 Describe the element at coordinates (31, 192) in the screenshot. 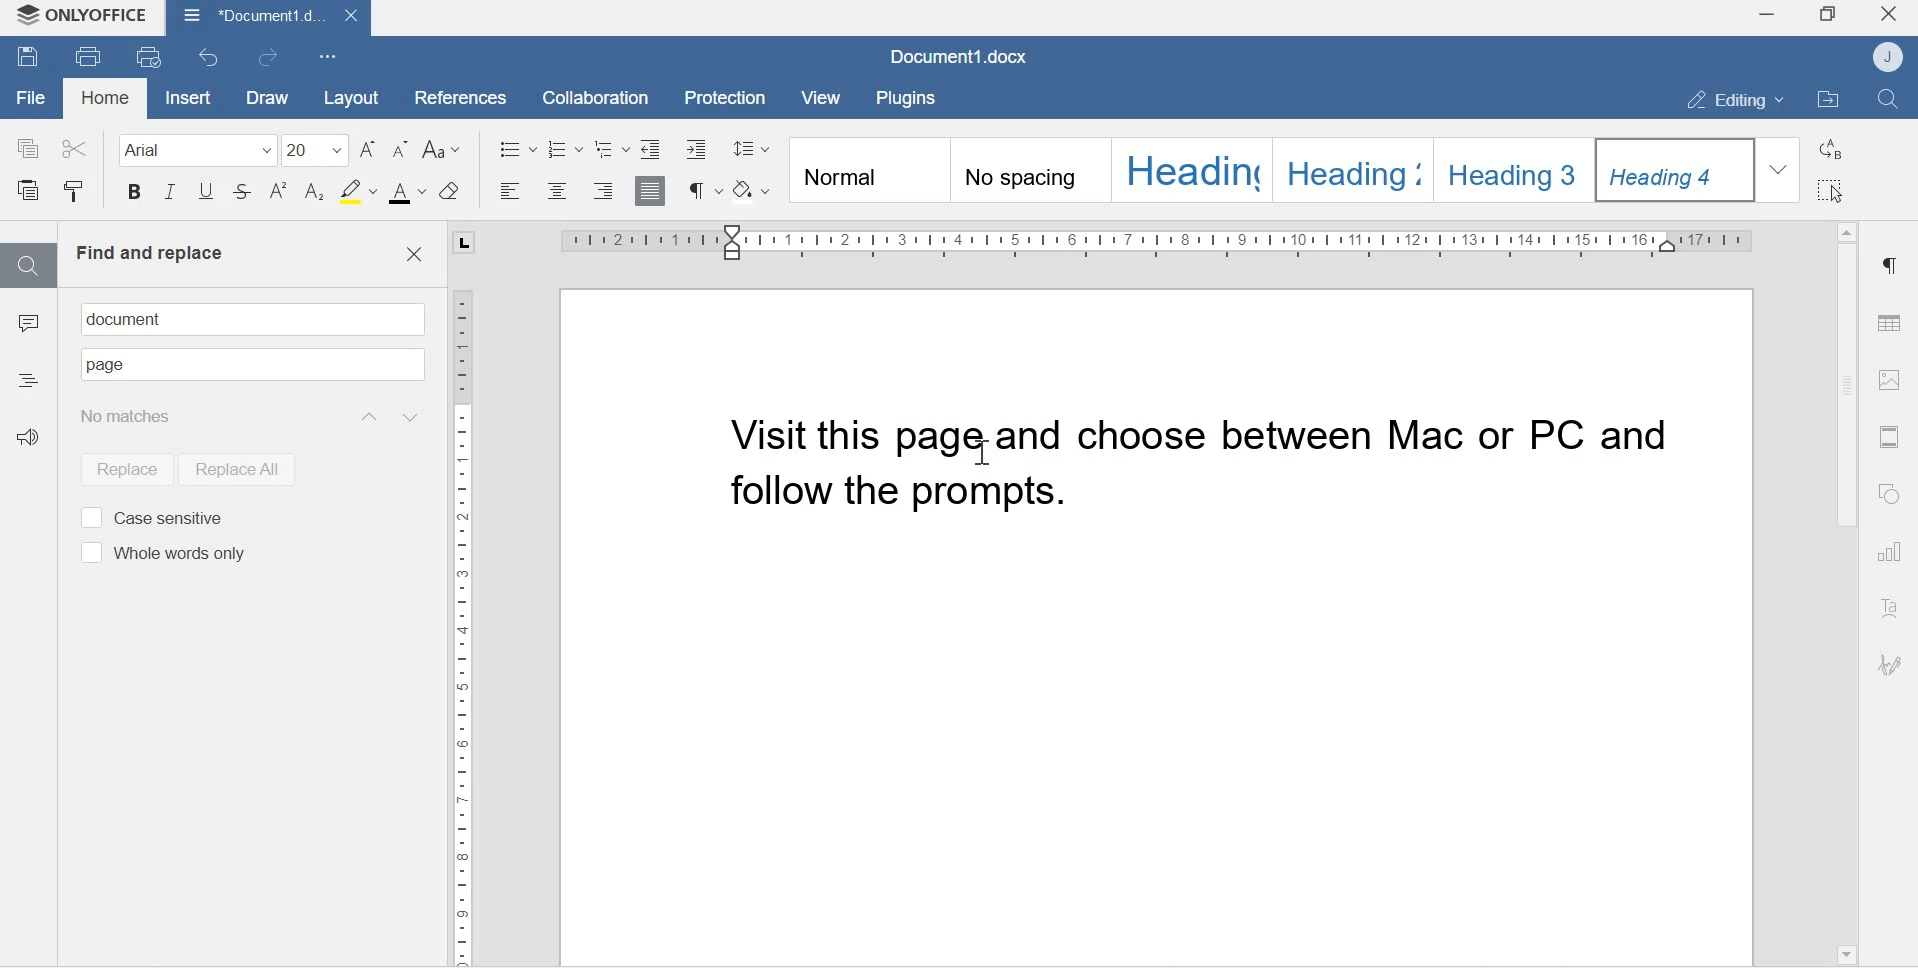

I see `Paste` at that location.